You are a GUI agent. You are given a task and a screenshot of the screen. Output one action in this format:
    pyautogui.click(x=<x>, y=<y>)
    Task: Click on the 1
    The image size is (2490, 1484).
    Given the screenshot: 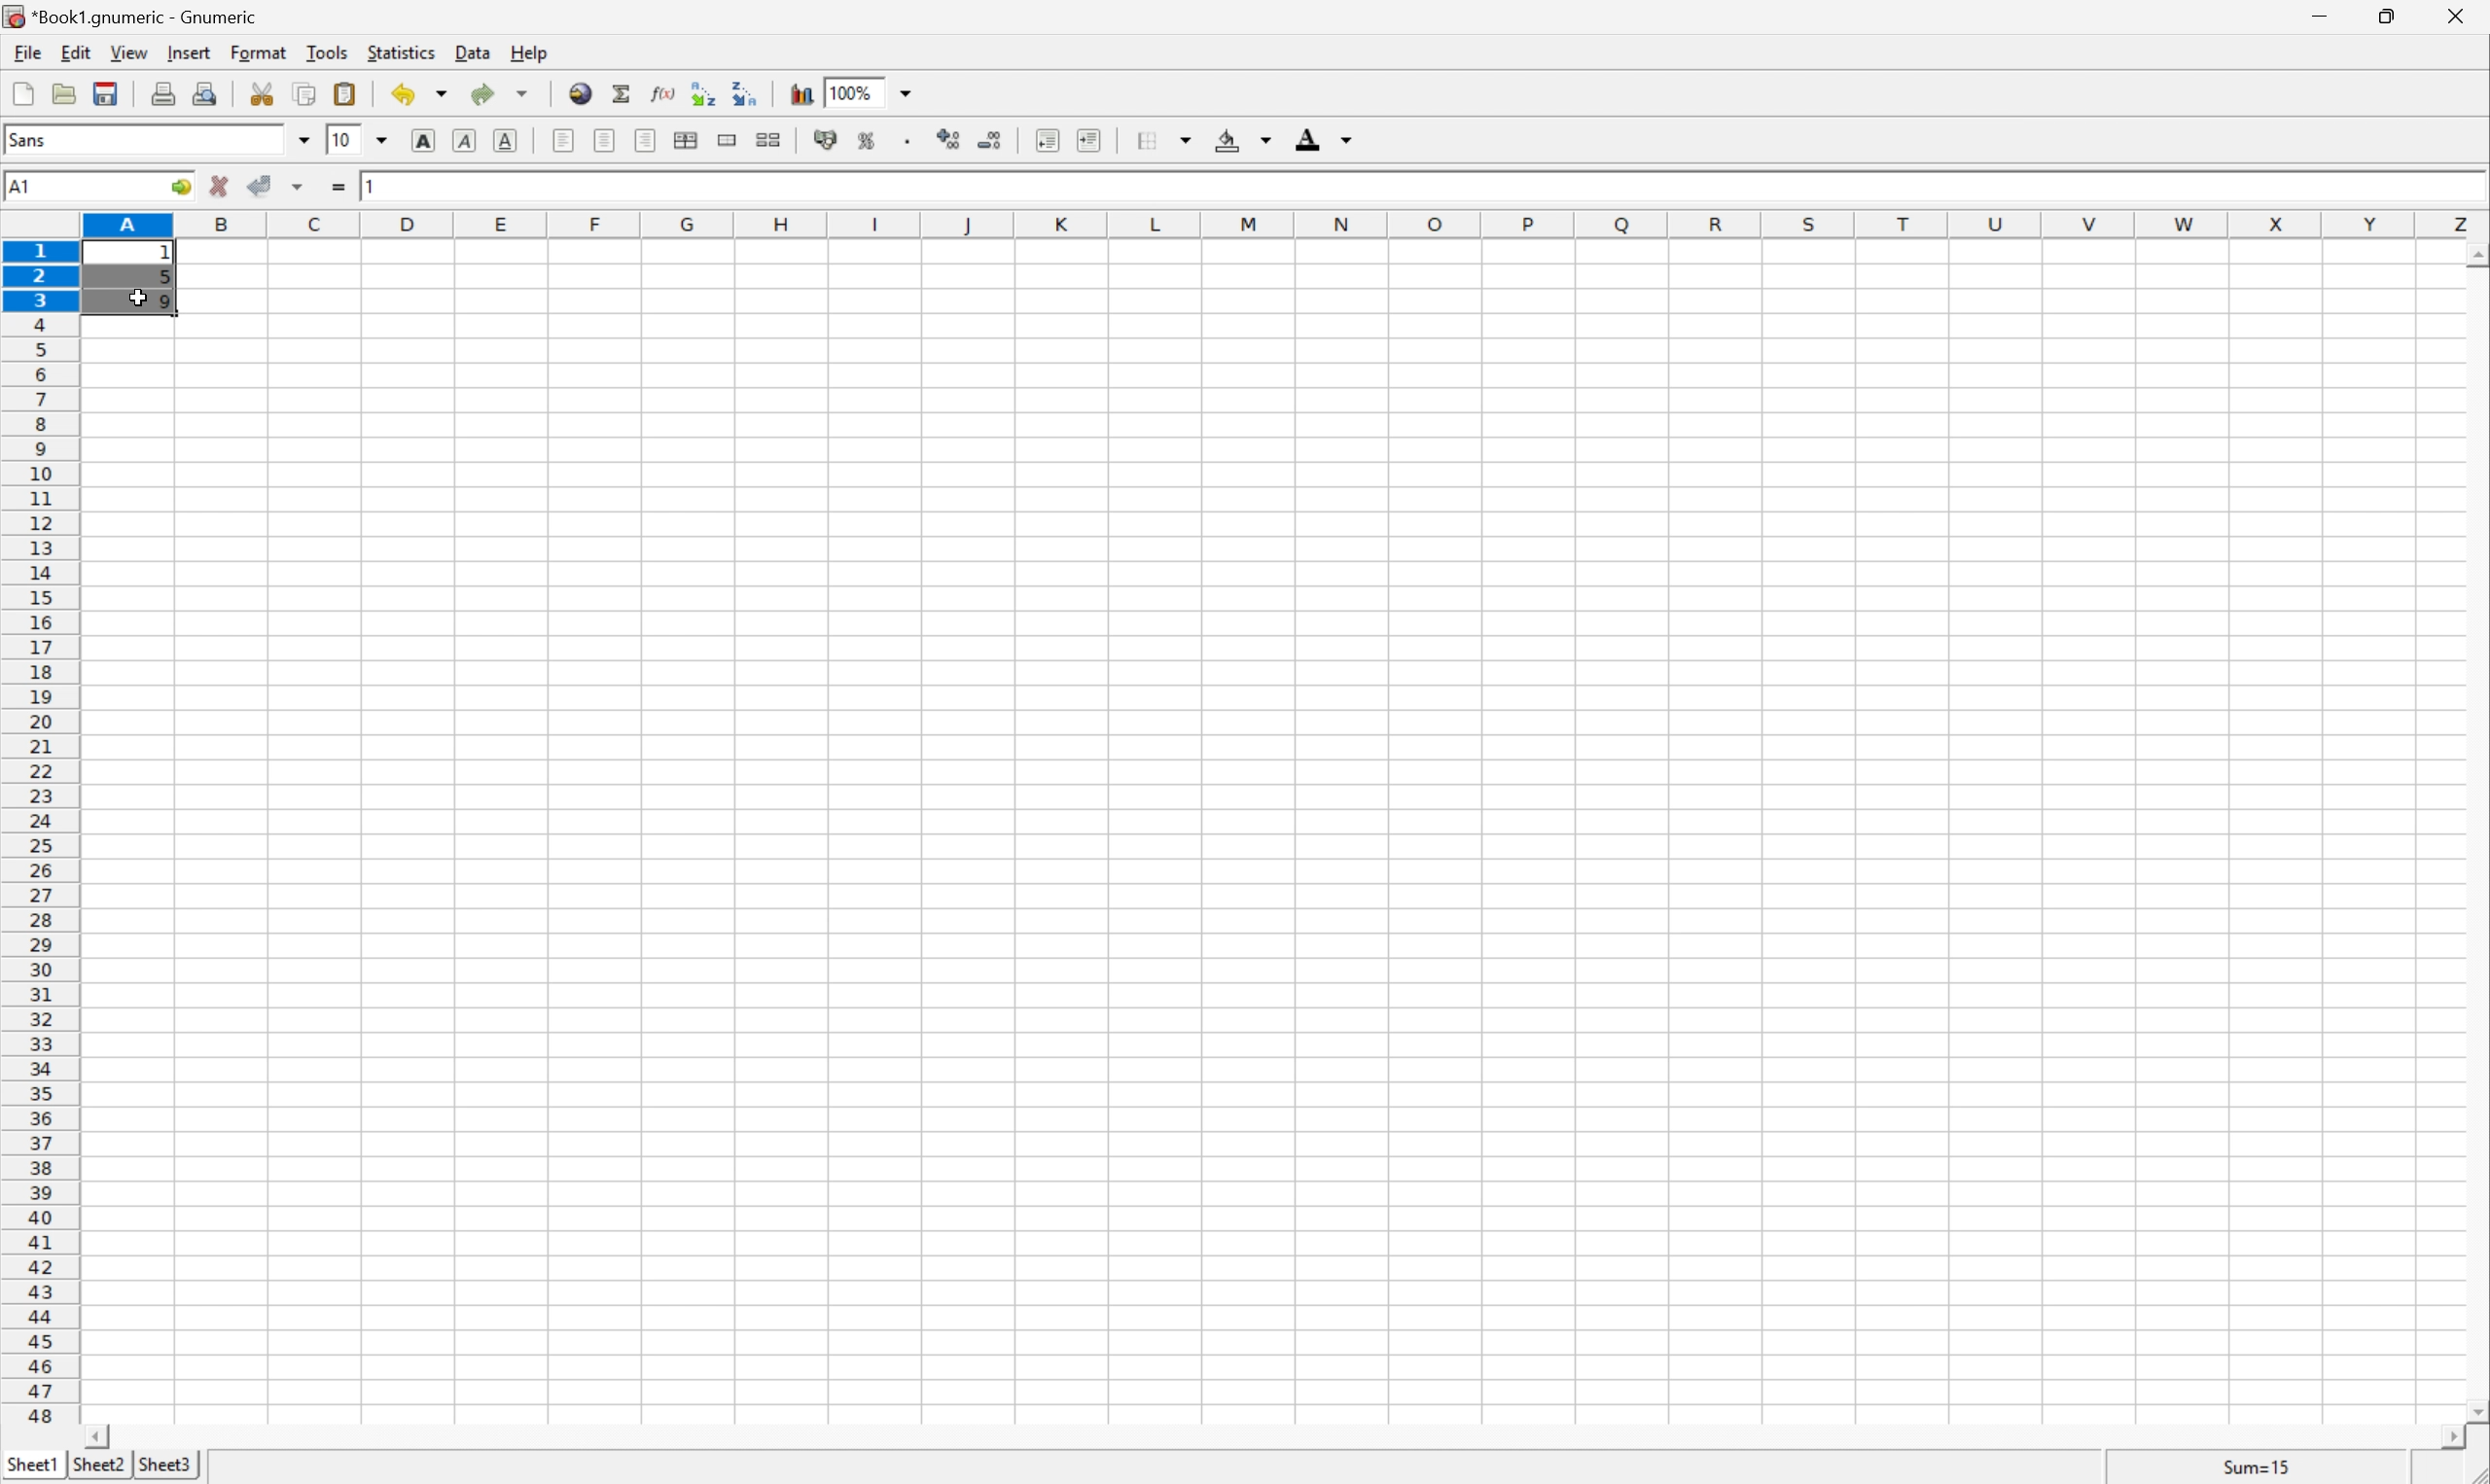 What is the action you would take?
    pyautogui.click(x=374, y=183)
    